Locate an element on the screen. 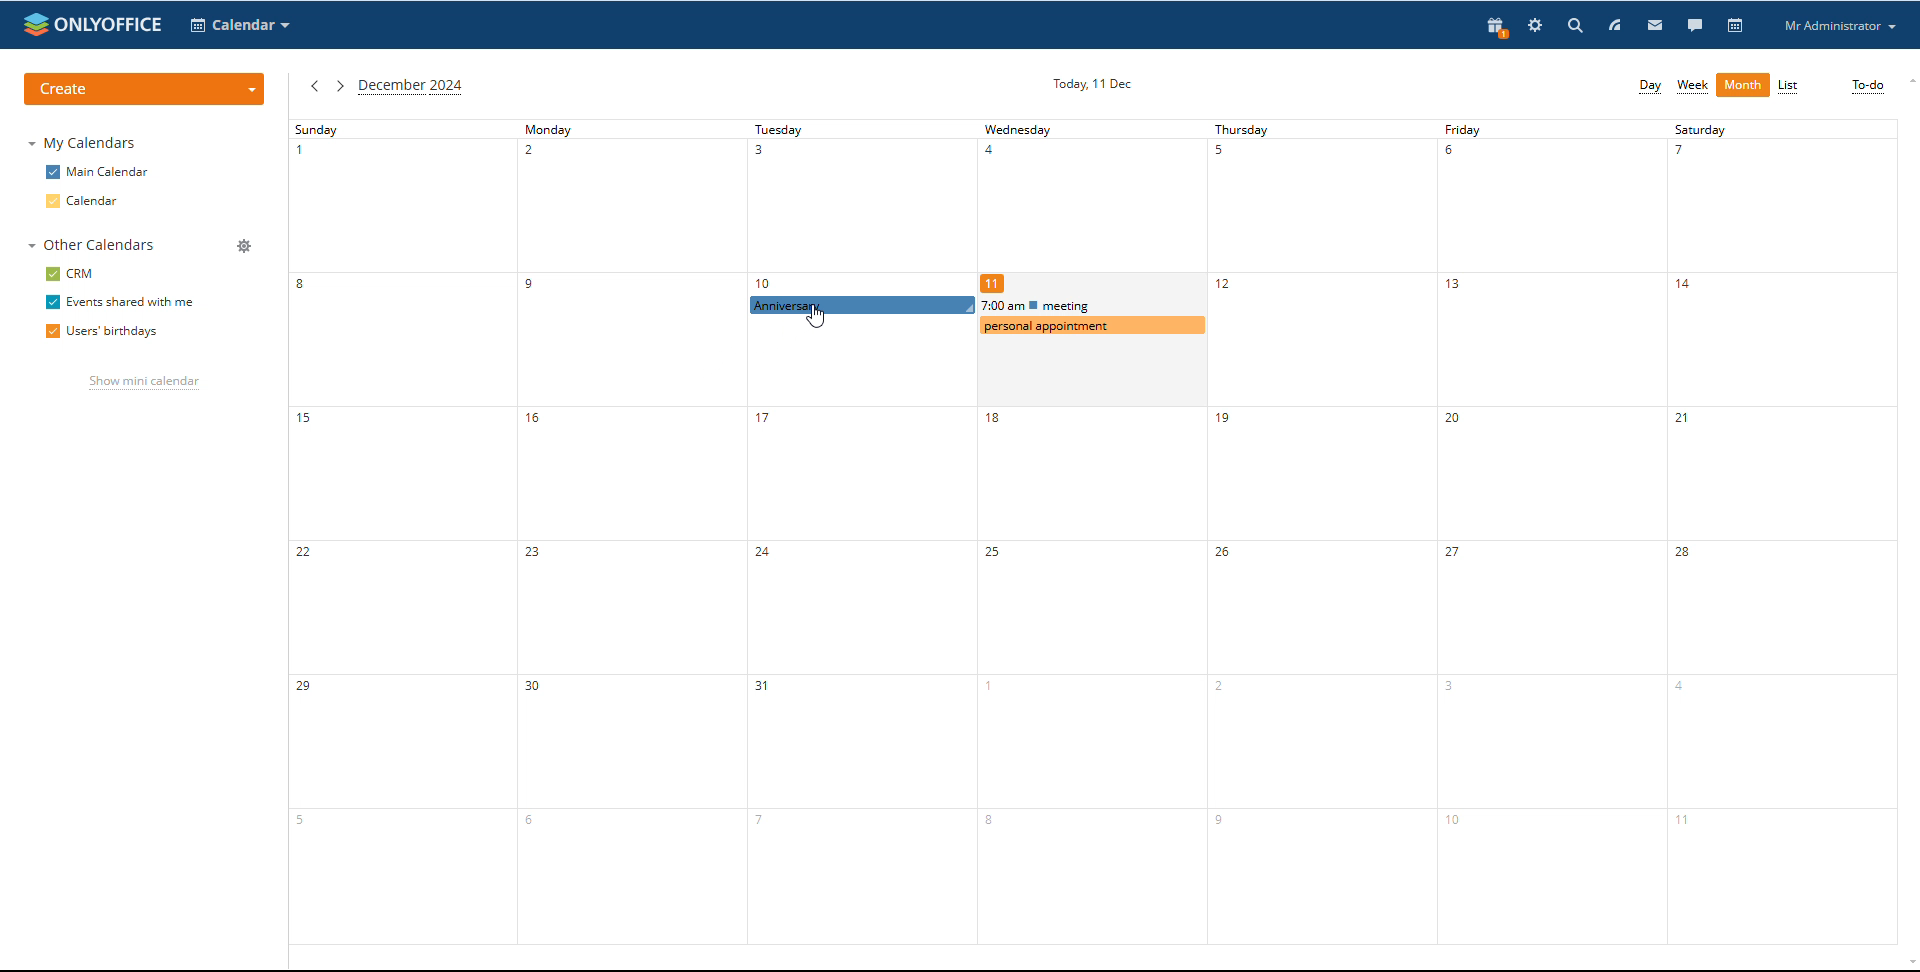 The height and width of the screenshot is (972, 1920). profile is located at coordinates (1838, 26).